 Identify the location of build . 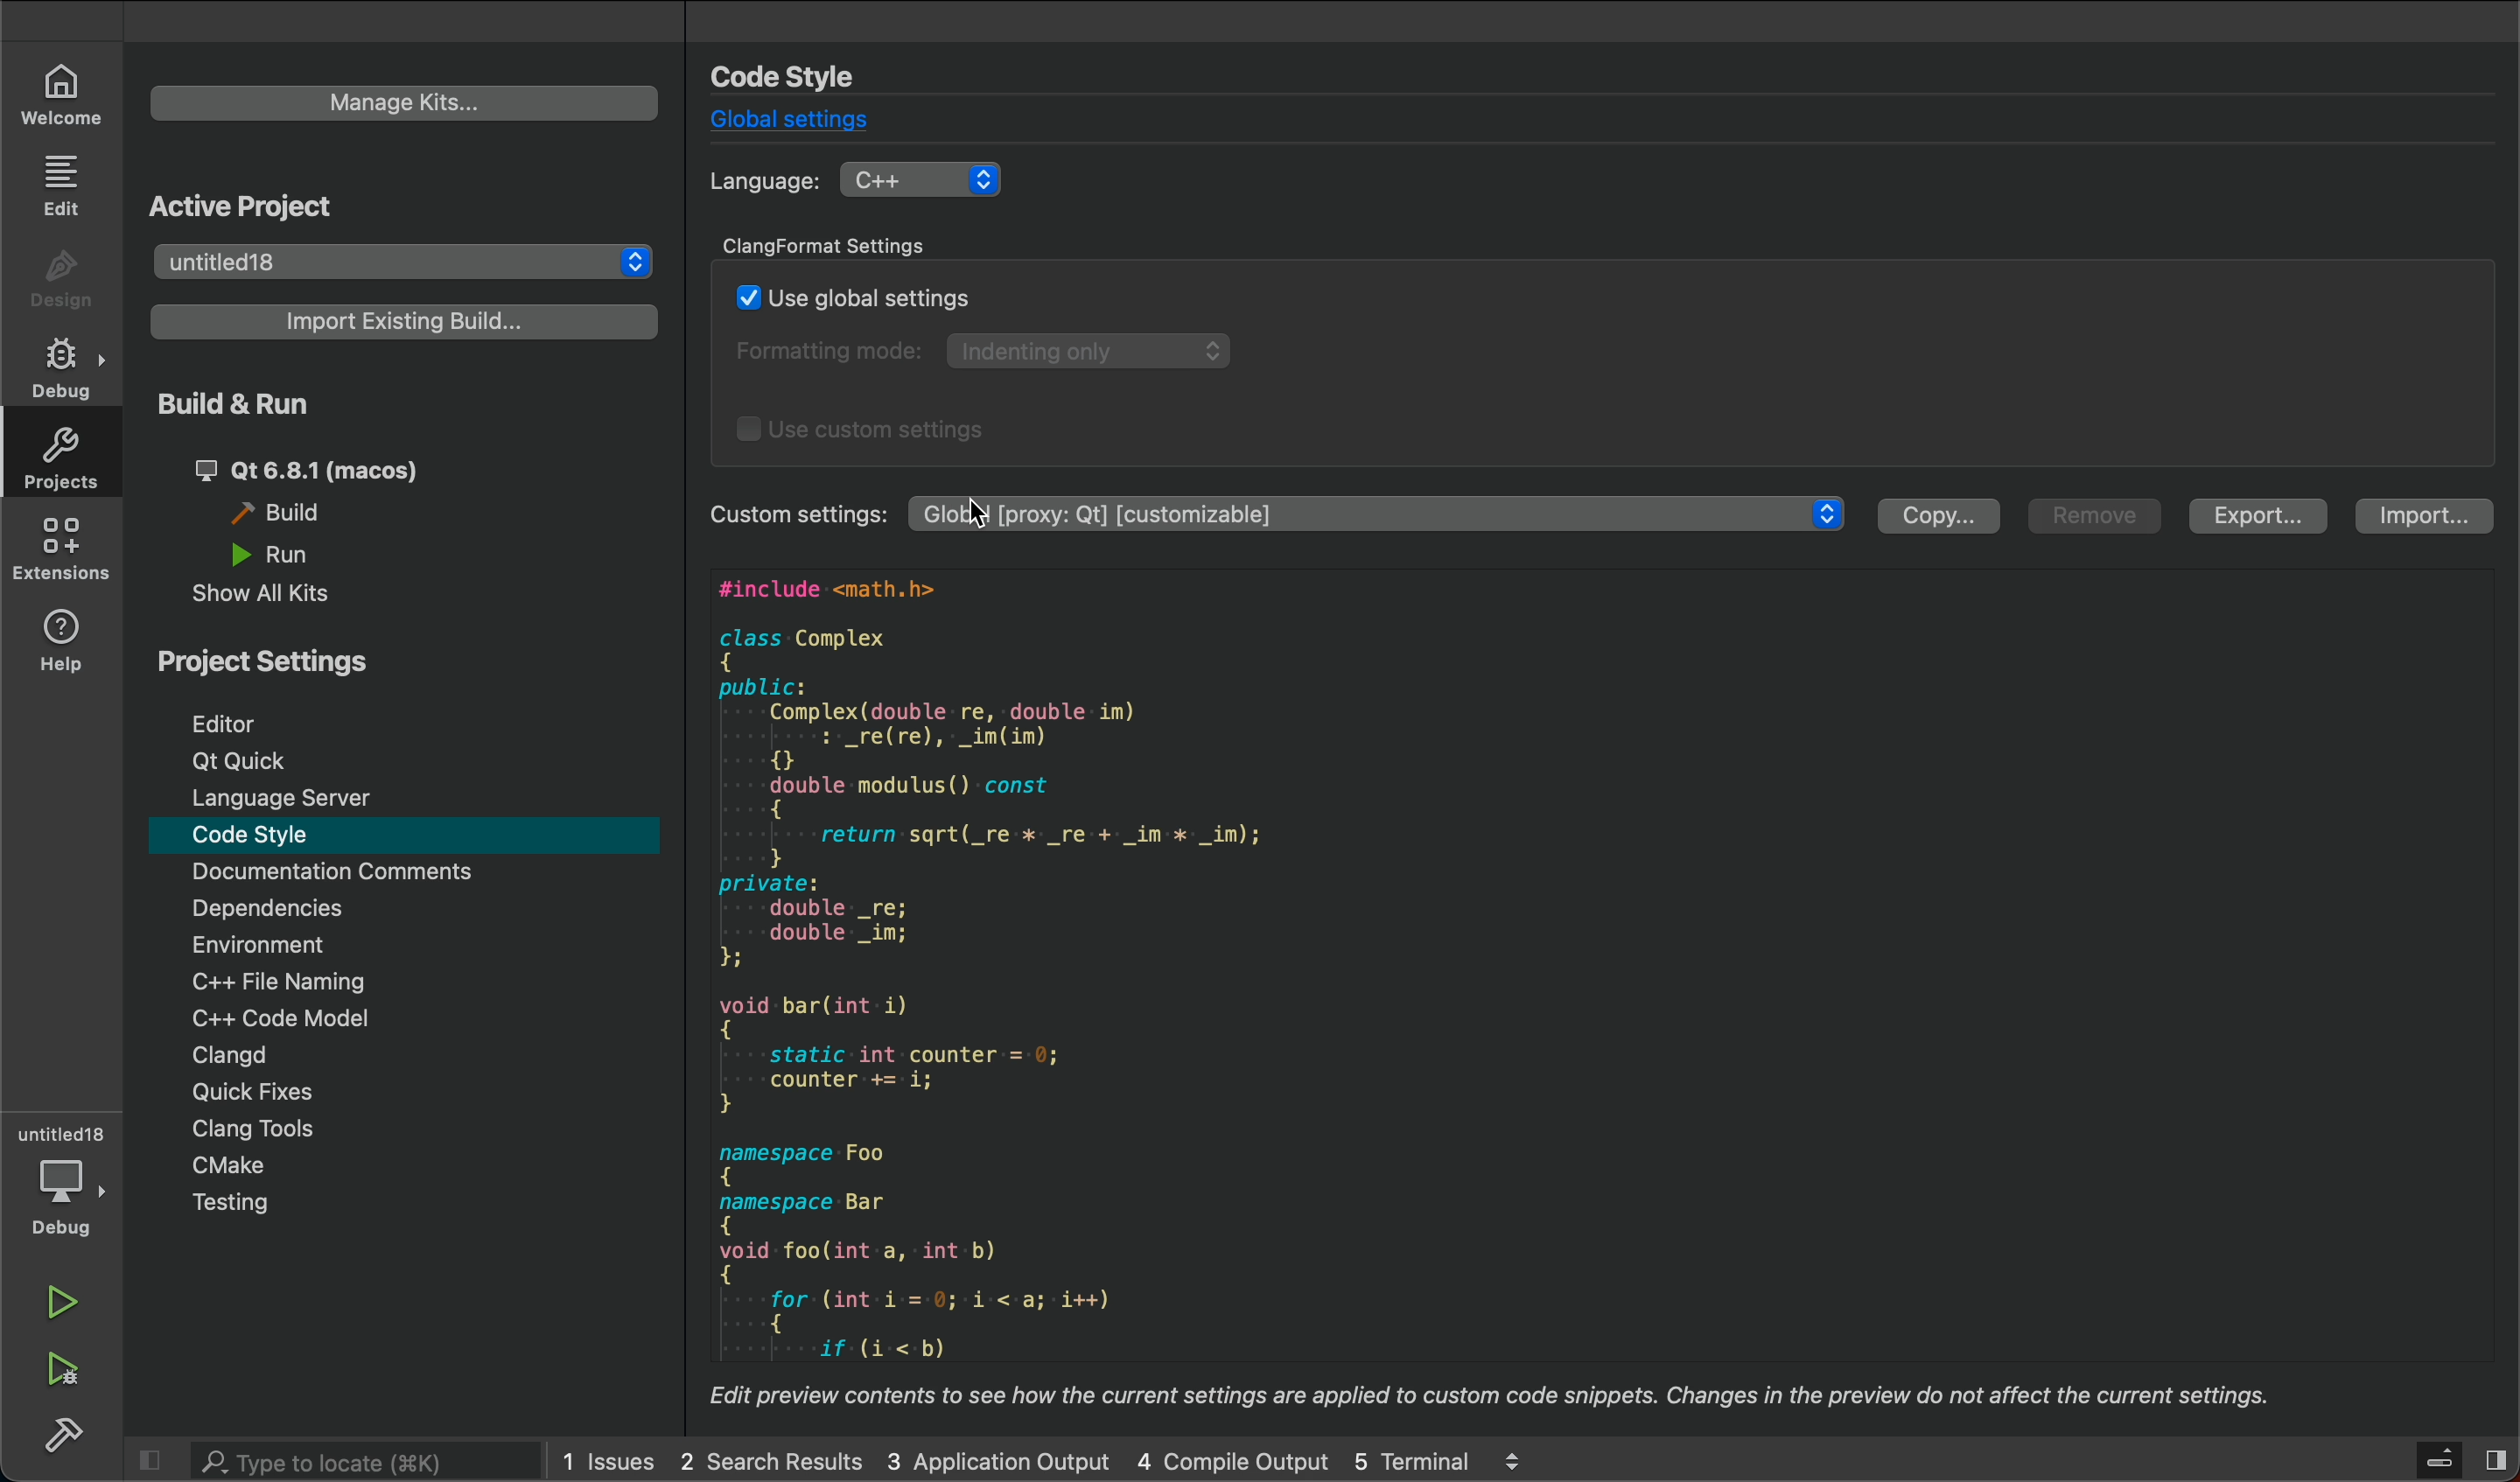
(259, 403).